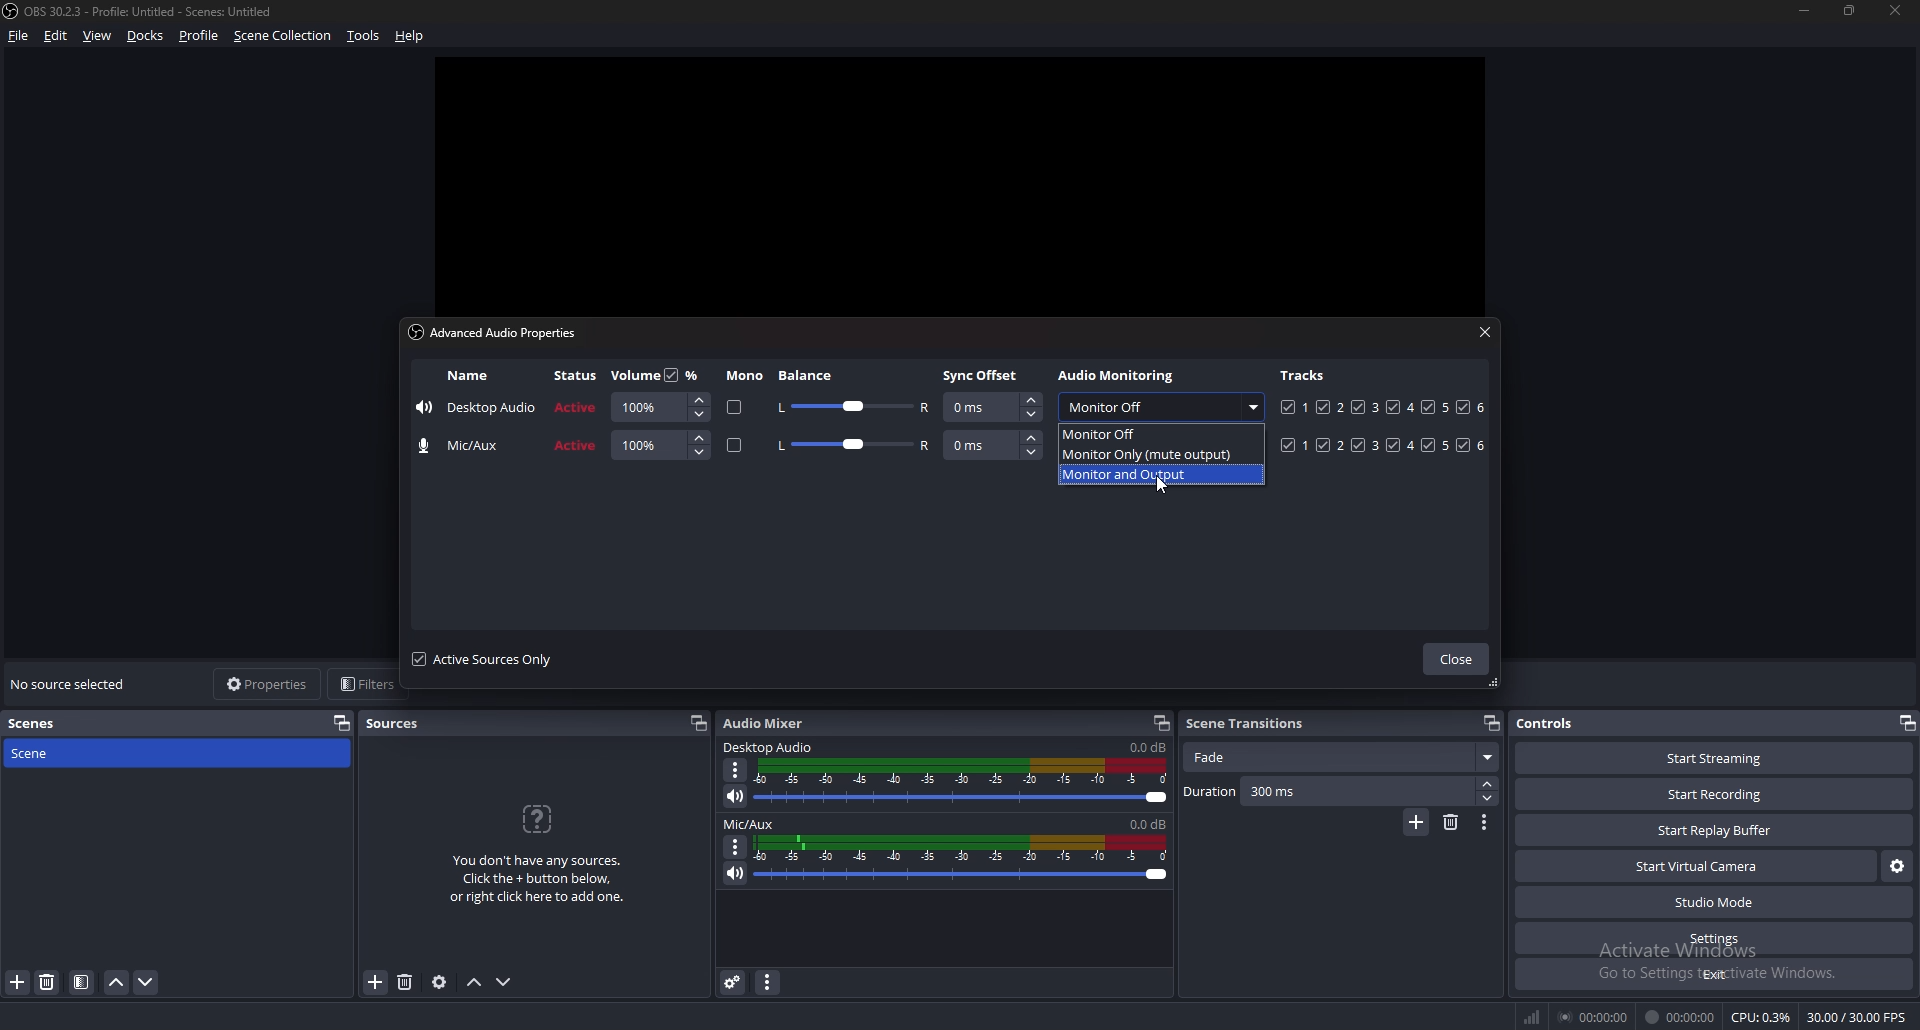  Describe the element at coordinates (468, 446) in the screenshot. I see `name` at that location.